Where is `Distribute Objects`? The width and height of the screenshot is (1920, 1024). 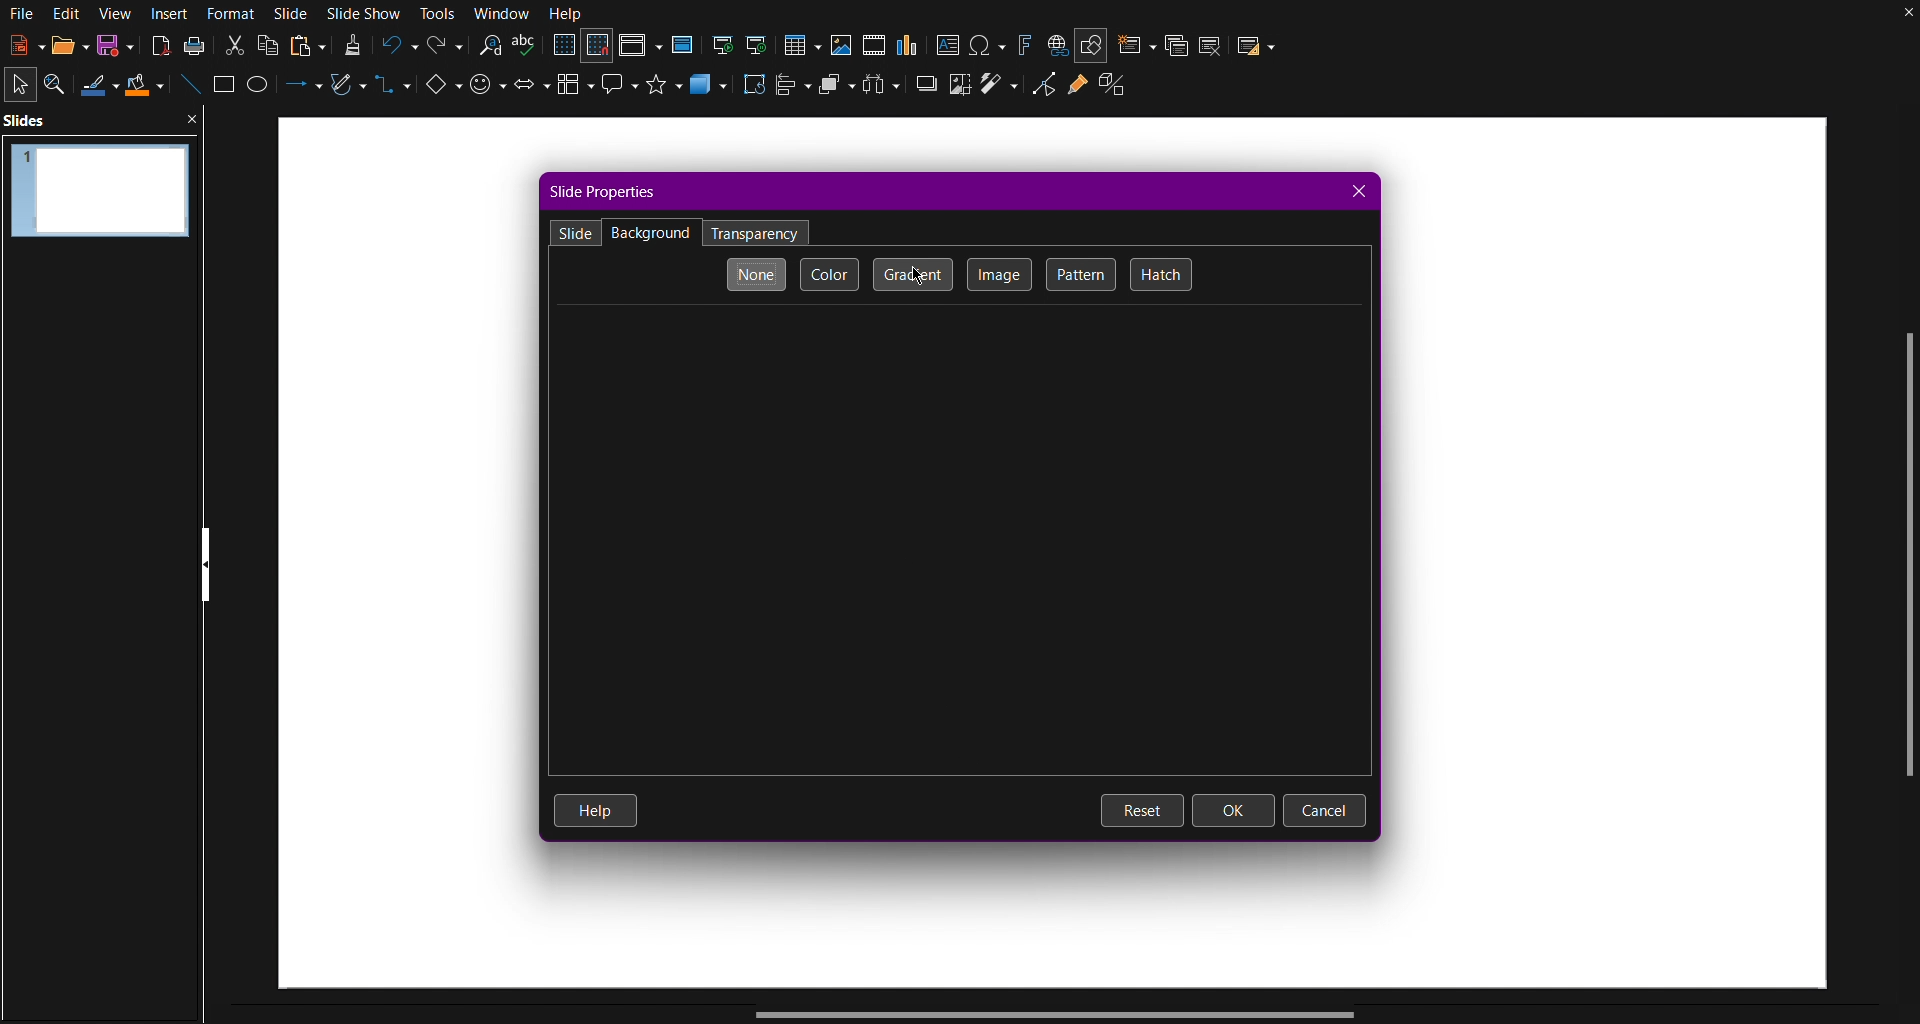
Distribute Objects is located at coordinates (884, 90).